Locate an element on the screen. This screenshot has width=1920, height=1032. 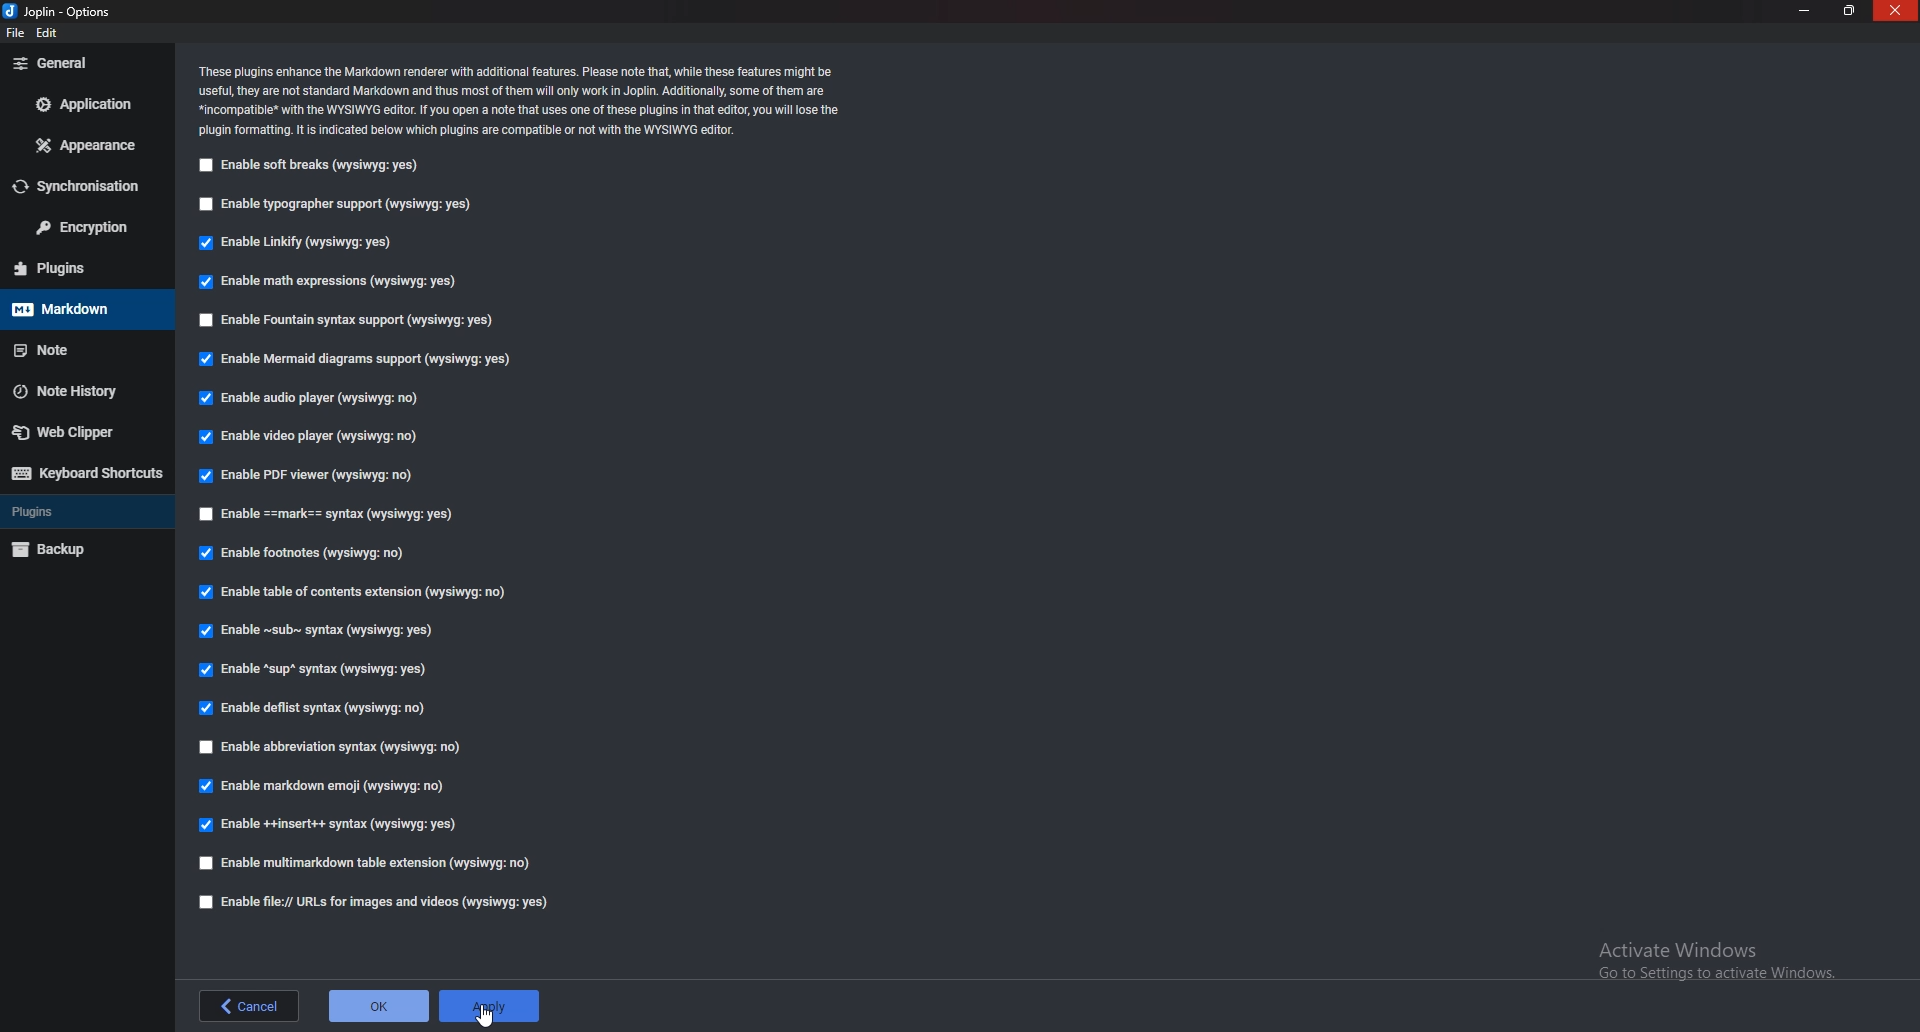
Mark down is located at coordinates (81, 310).